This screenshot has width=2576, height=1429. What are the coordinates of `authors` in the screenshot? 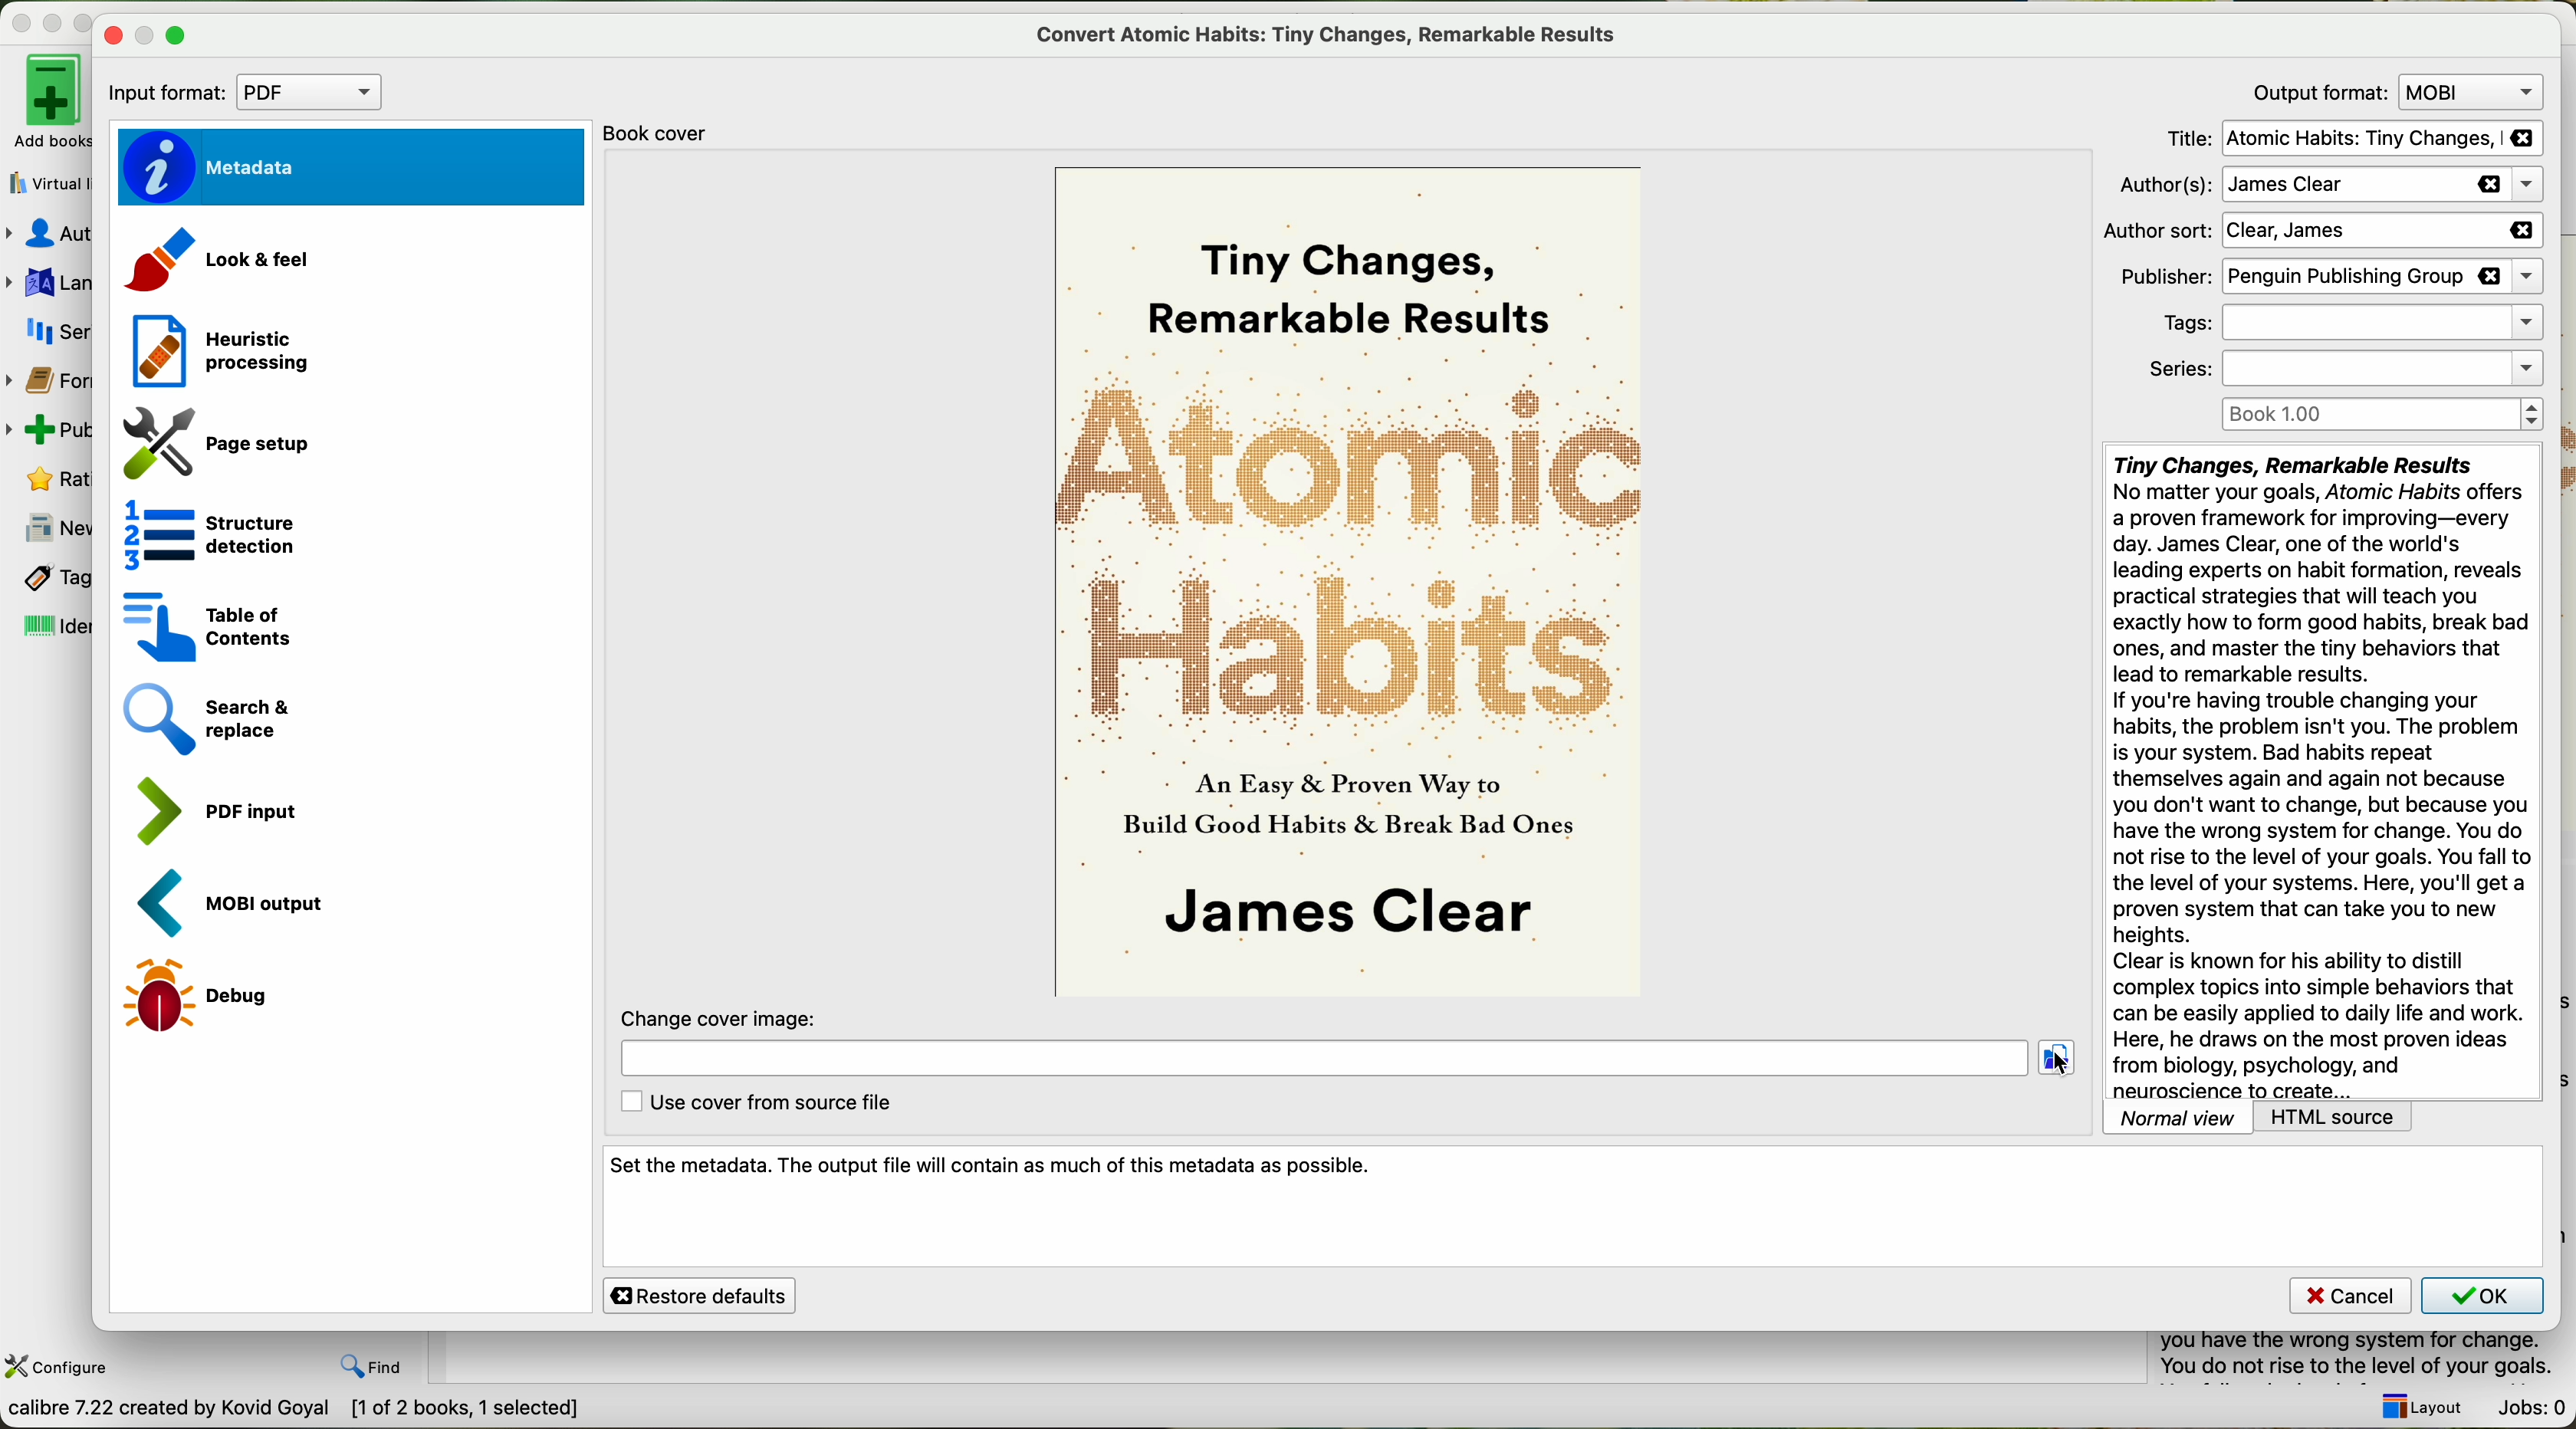 It's located at (2325, 186).